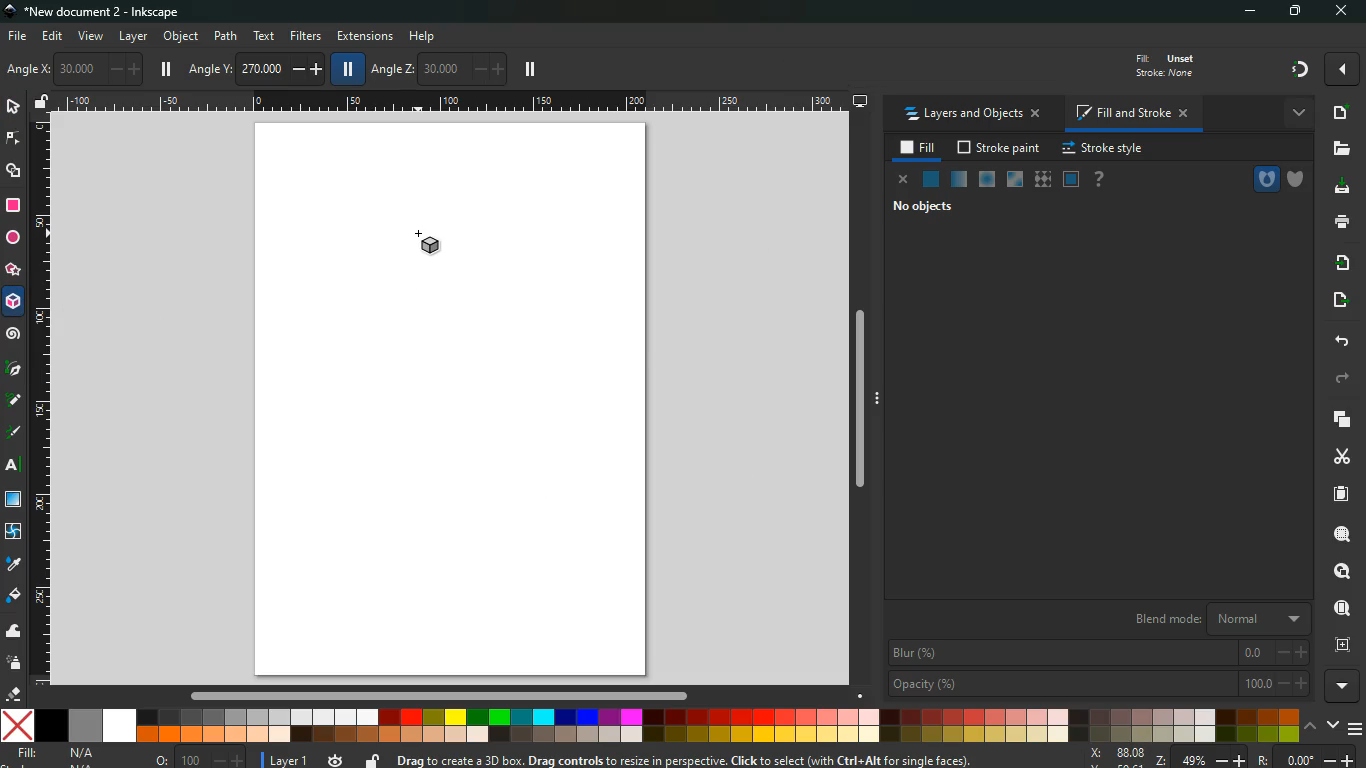 This screenshot has height=768, width=1366. Describe the element at coordinates (1339, 150) in the screenshot. I see `files` at that location.